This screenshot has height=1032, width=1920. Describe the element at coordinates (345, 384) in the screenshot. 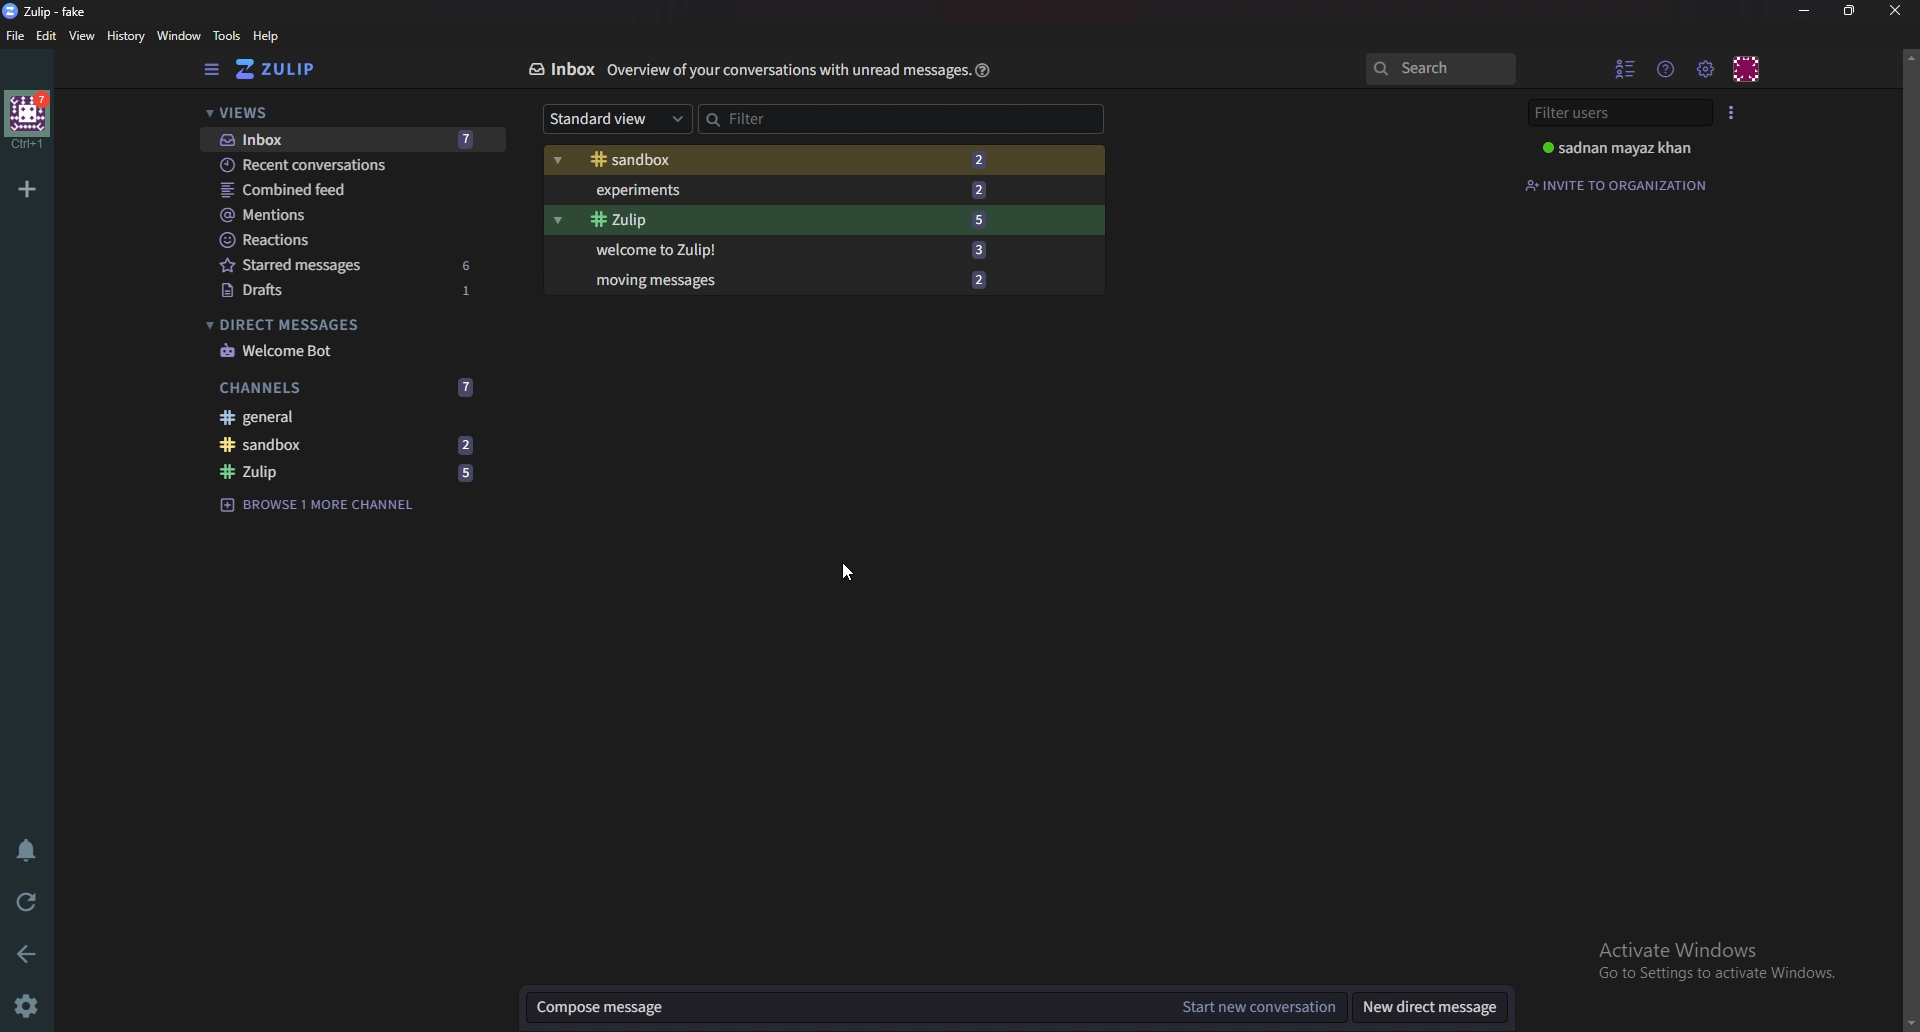

I see `channels` at that location.